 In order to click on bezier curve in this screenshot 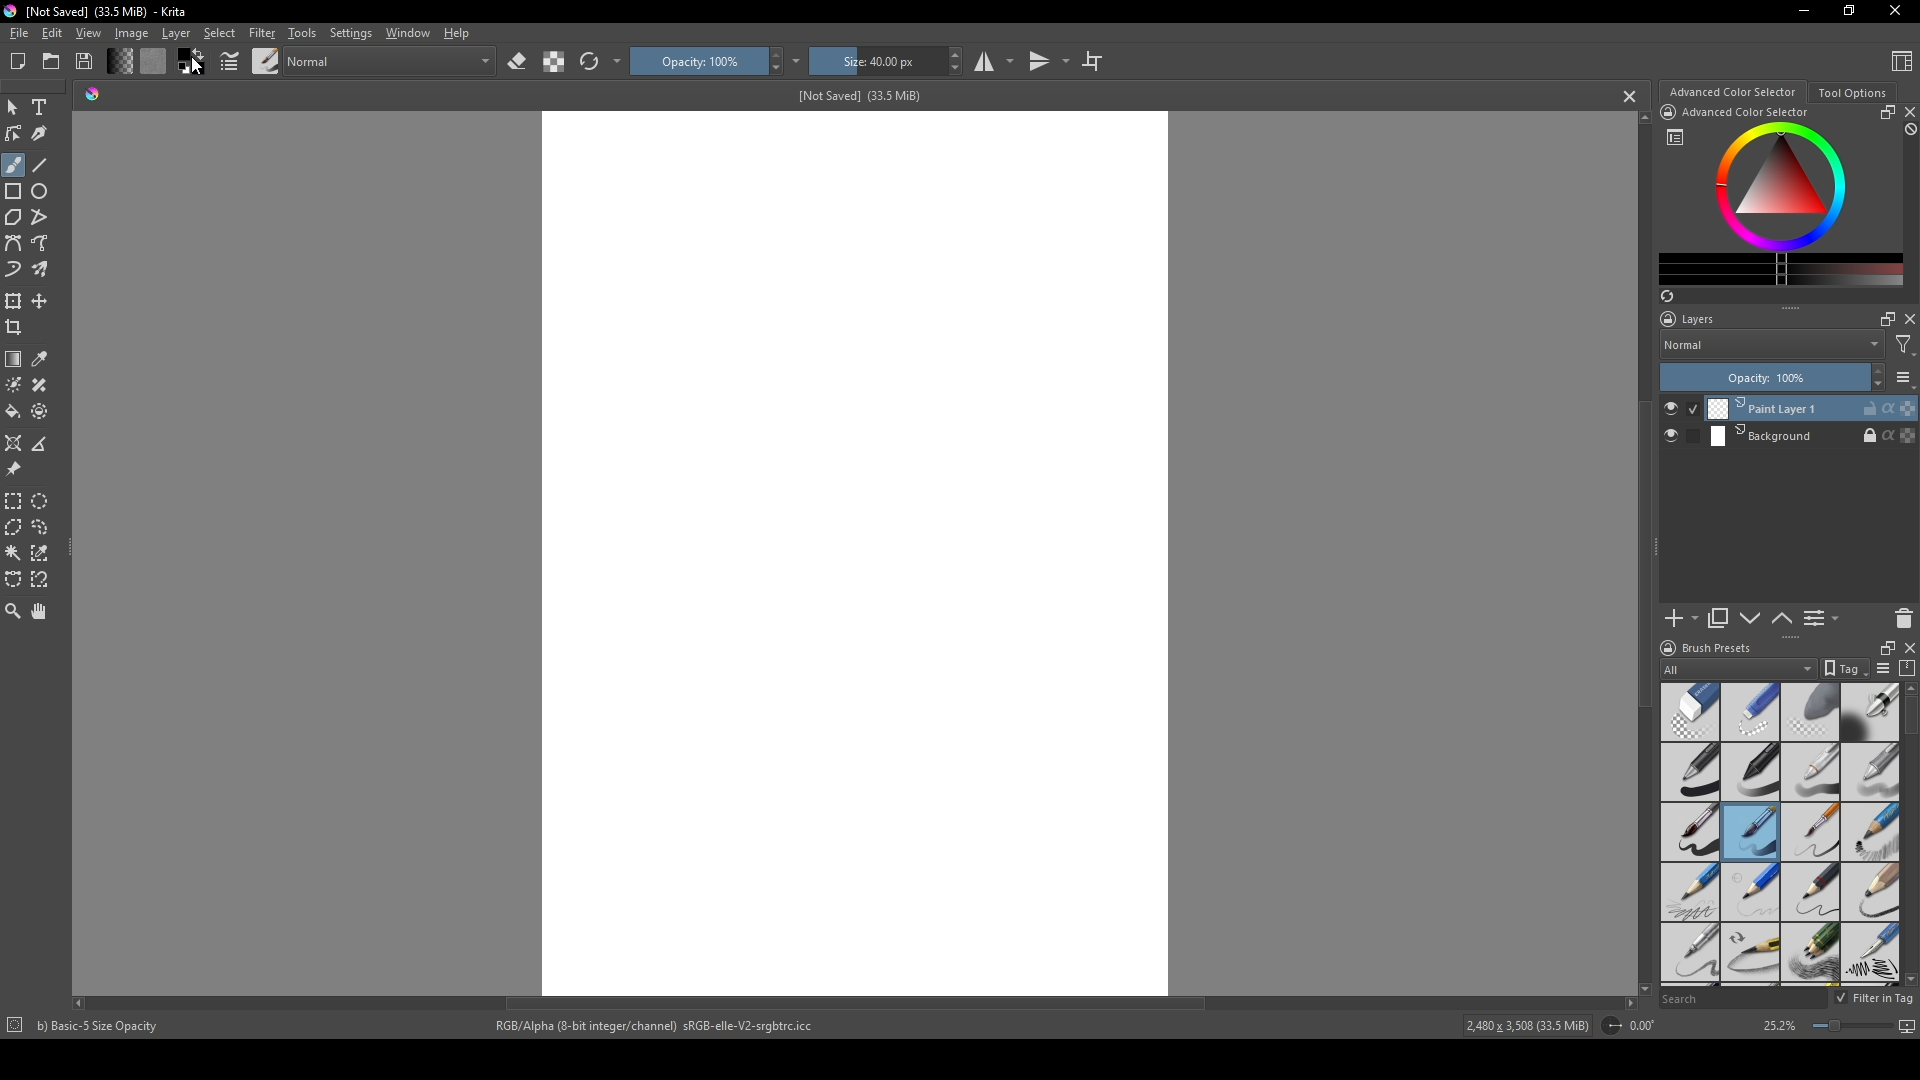, I will do `click(14, 580)`.